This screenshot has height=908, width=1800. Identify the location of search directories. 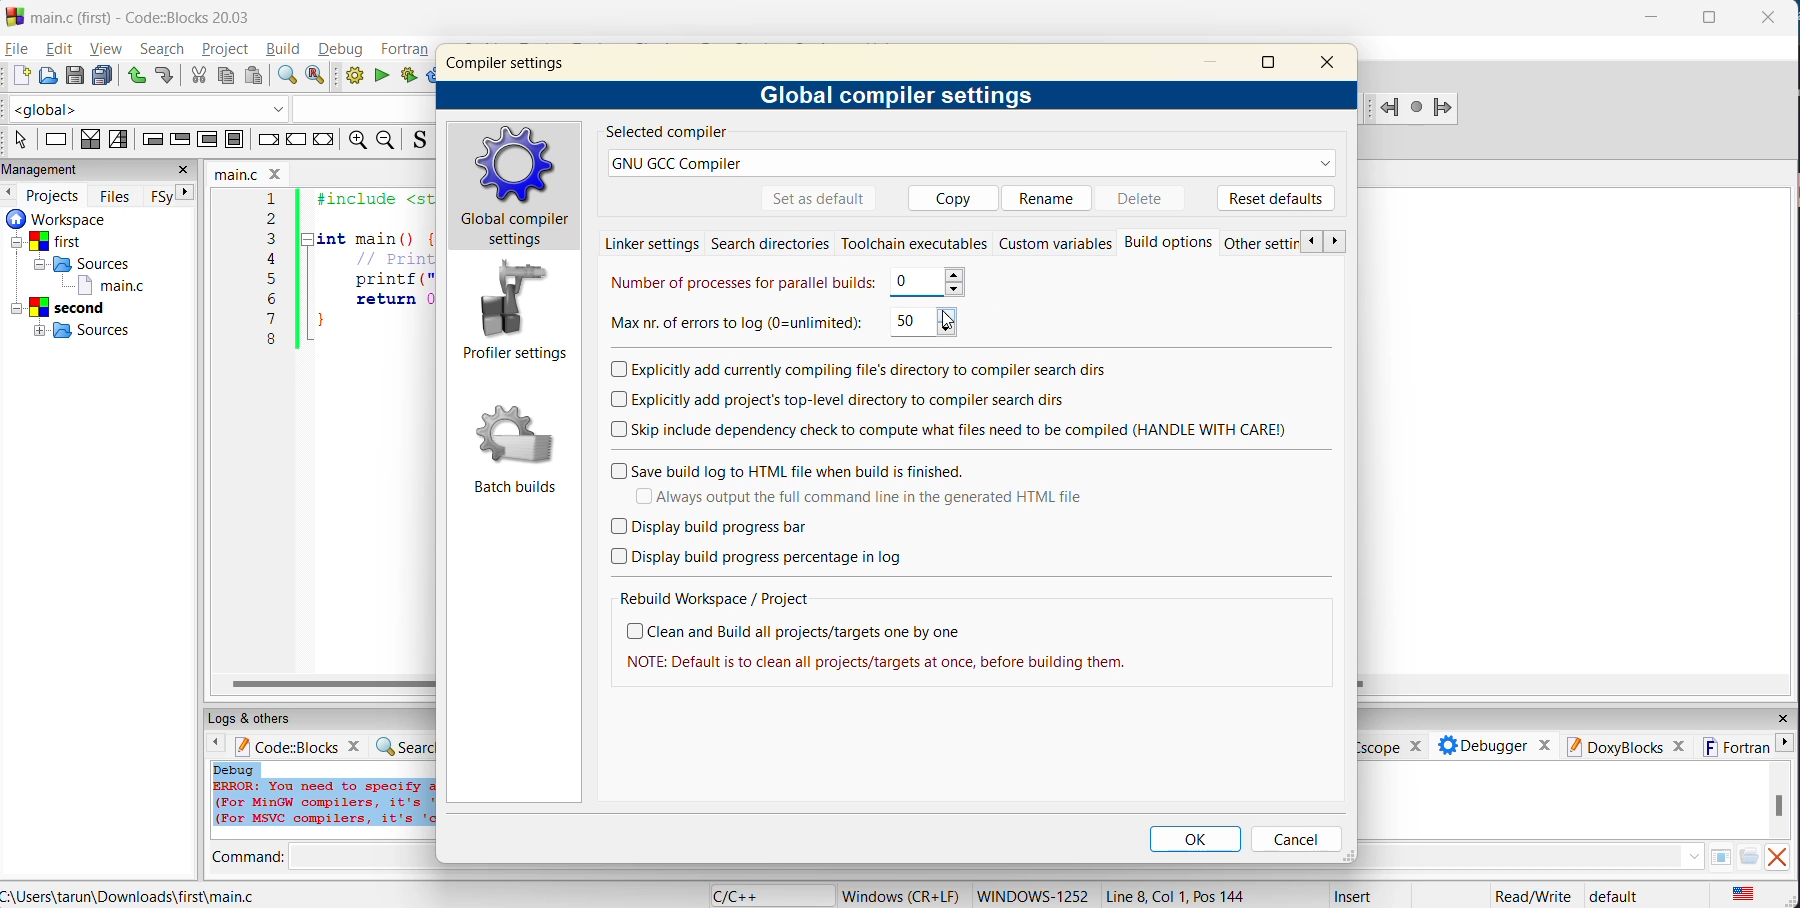
(770, 243).